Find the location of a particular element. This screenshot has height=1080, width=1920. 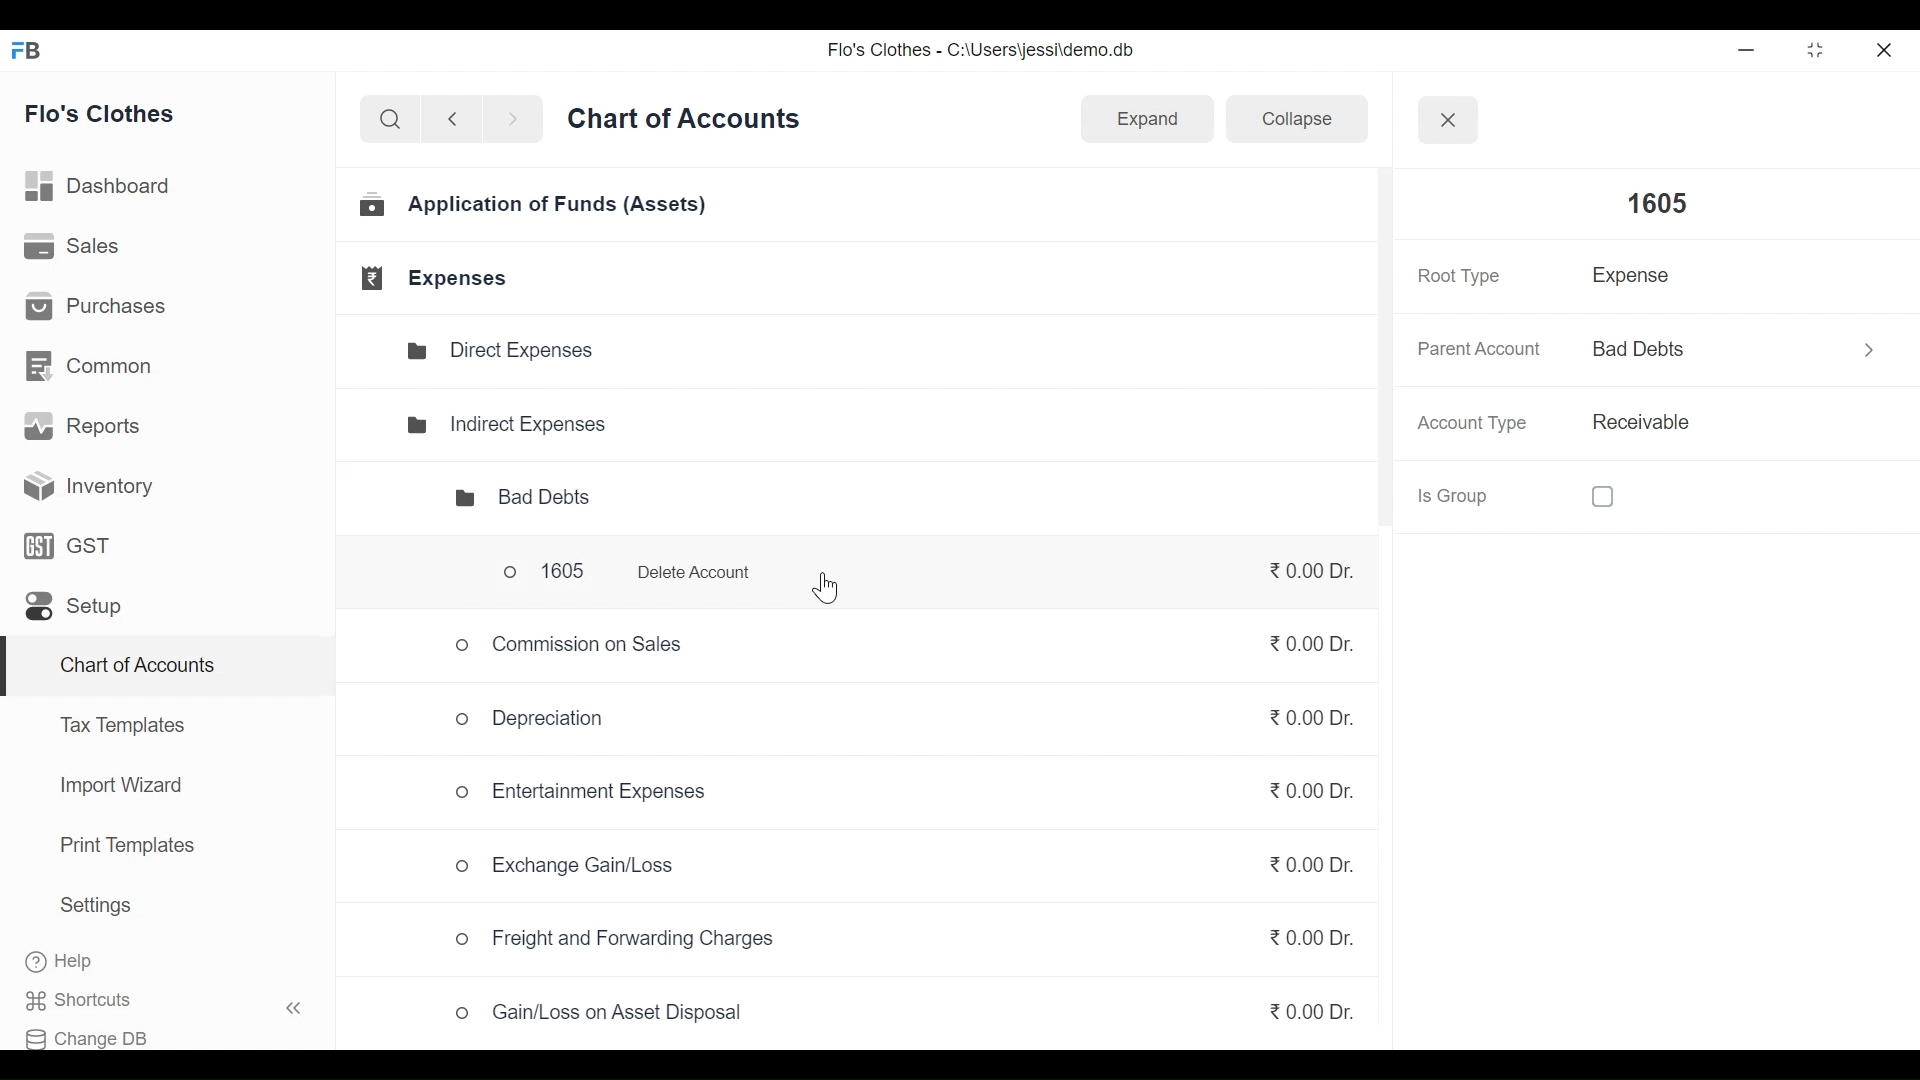

o Freight and Forwarding Charges is located at coordinates (620, 940).